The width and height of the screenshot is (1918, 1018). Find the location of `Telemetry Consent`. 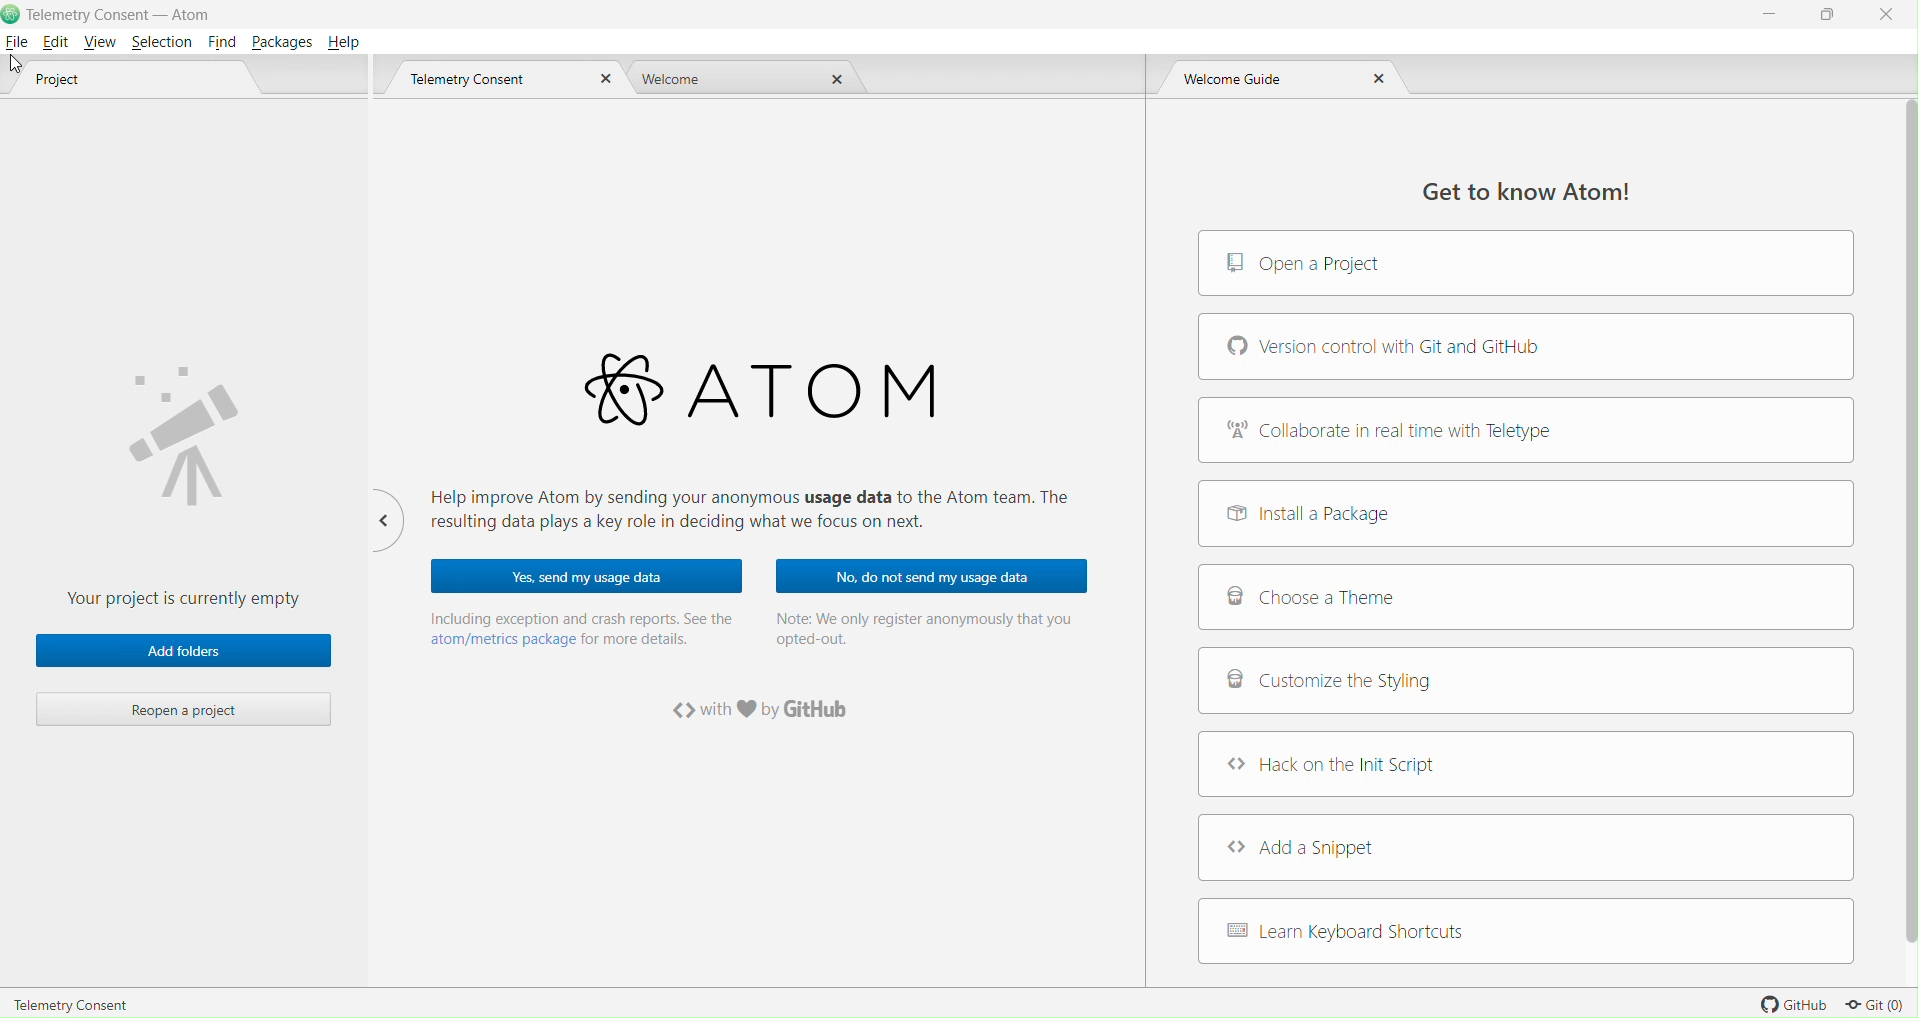

Telemetry Consent is located at coordinates (72, 1002).